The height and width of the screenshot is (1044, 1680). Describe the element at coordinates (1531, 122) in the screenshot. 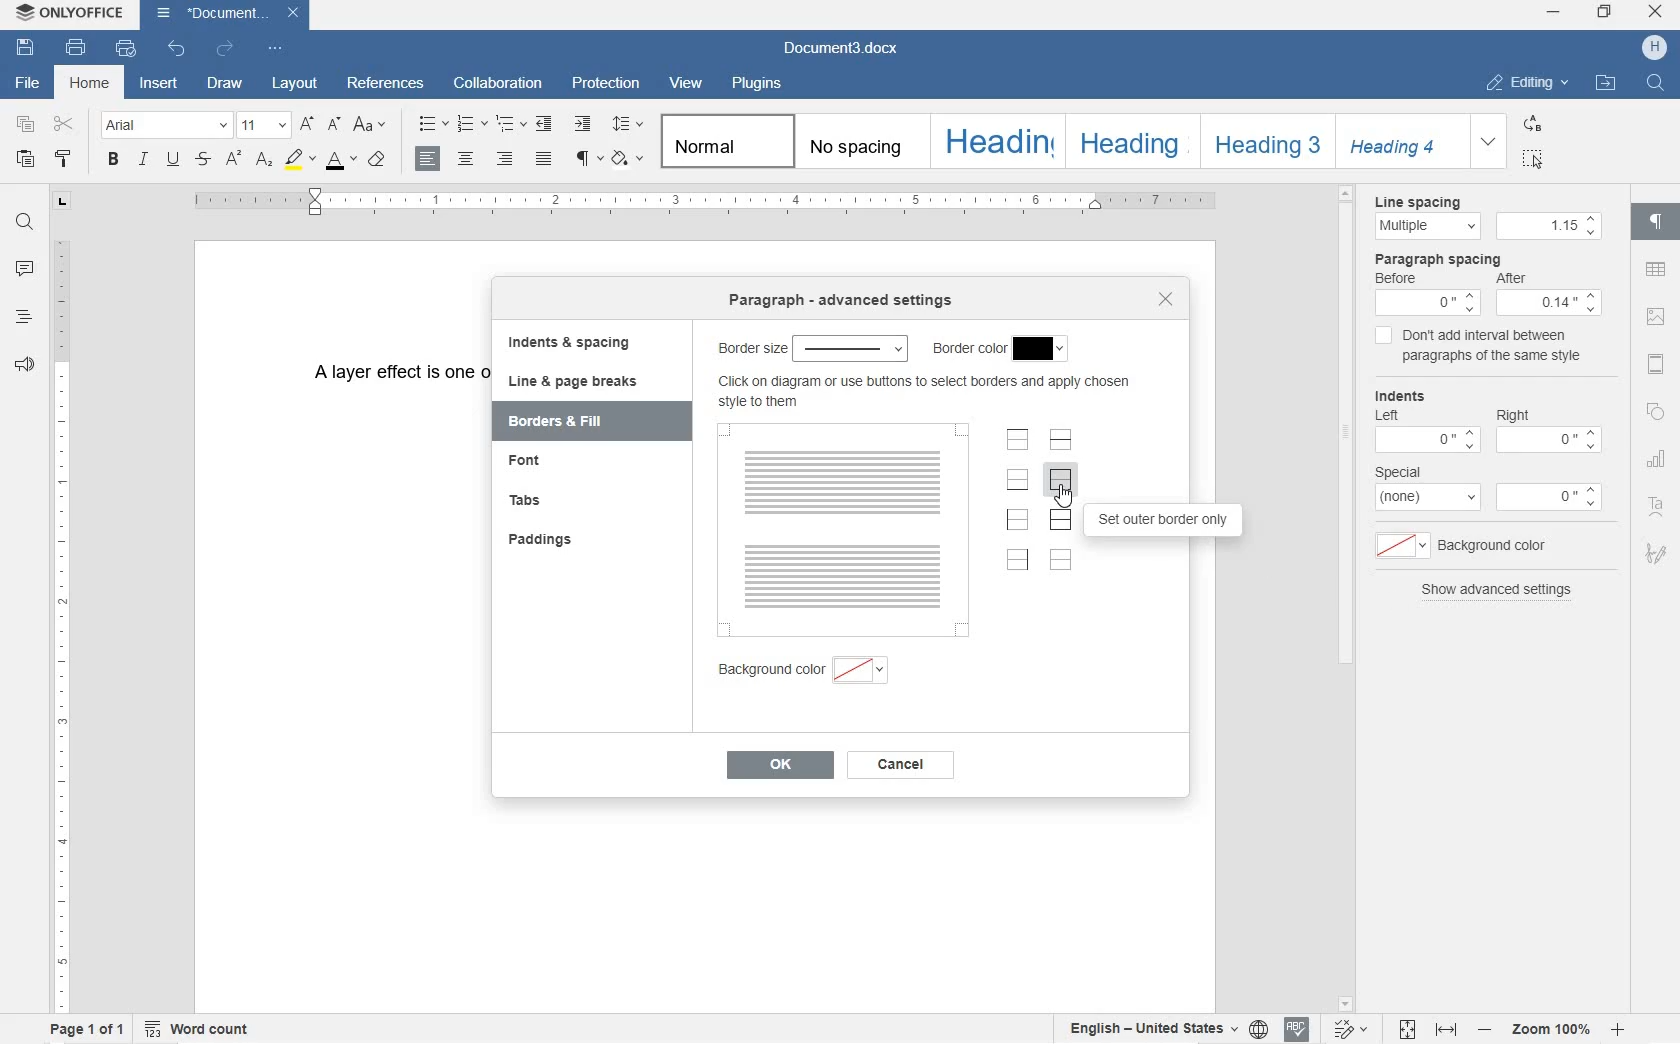

I see `REPLACE` at that location.